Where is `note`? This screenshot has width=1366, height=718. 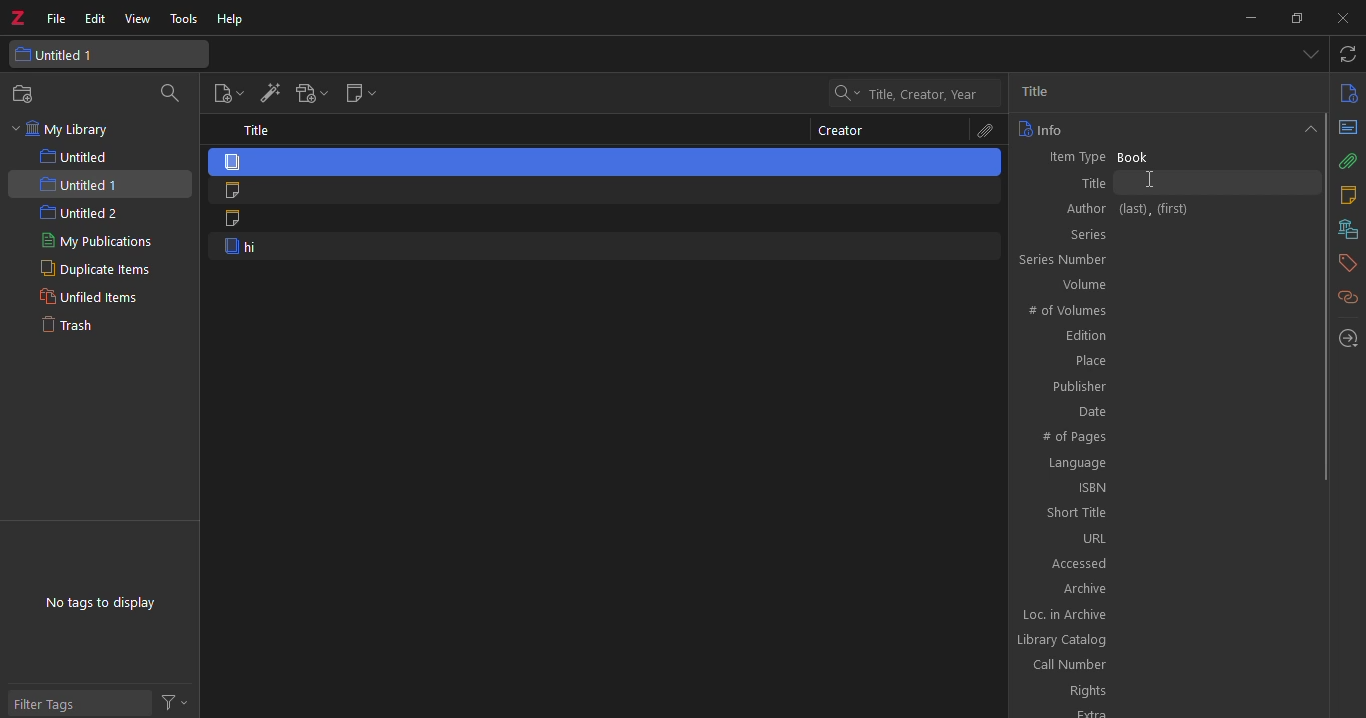
note is located at coordinates (604, 221).